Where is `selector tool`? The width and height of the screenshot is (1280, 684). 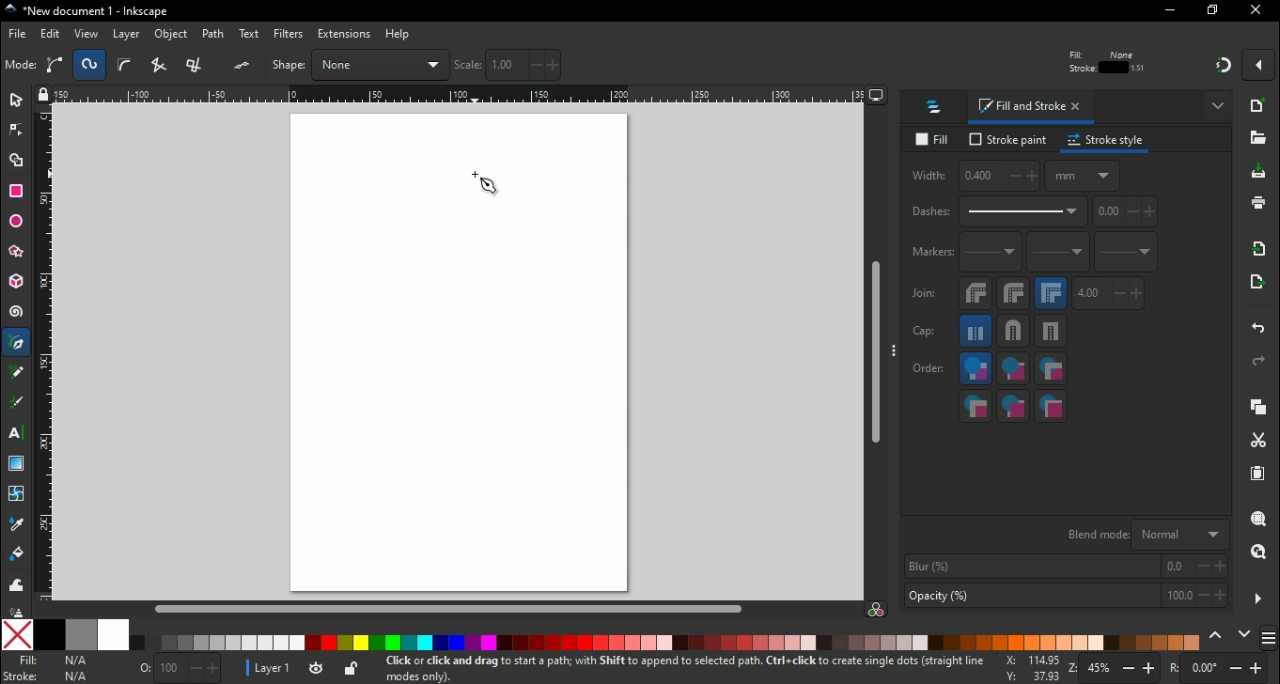 selector tool is located at coordinates (17, 104).